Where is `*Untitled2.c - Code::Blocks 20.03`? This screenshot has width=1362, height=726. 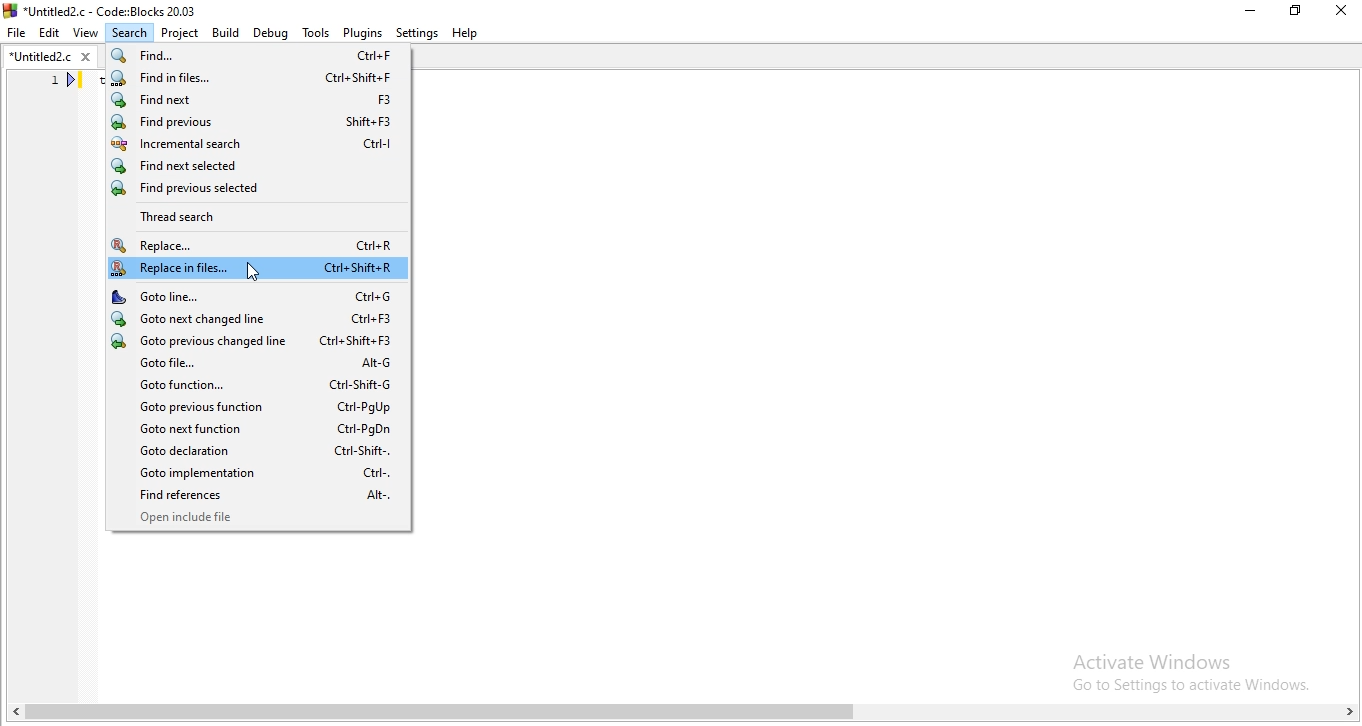 *Untitled2.c - Code::Blocks 20.03 is located at coordinates (121, 9).